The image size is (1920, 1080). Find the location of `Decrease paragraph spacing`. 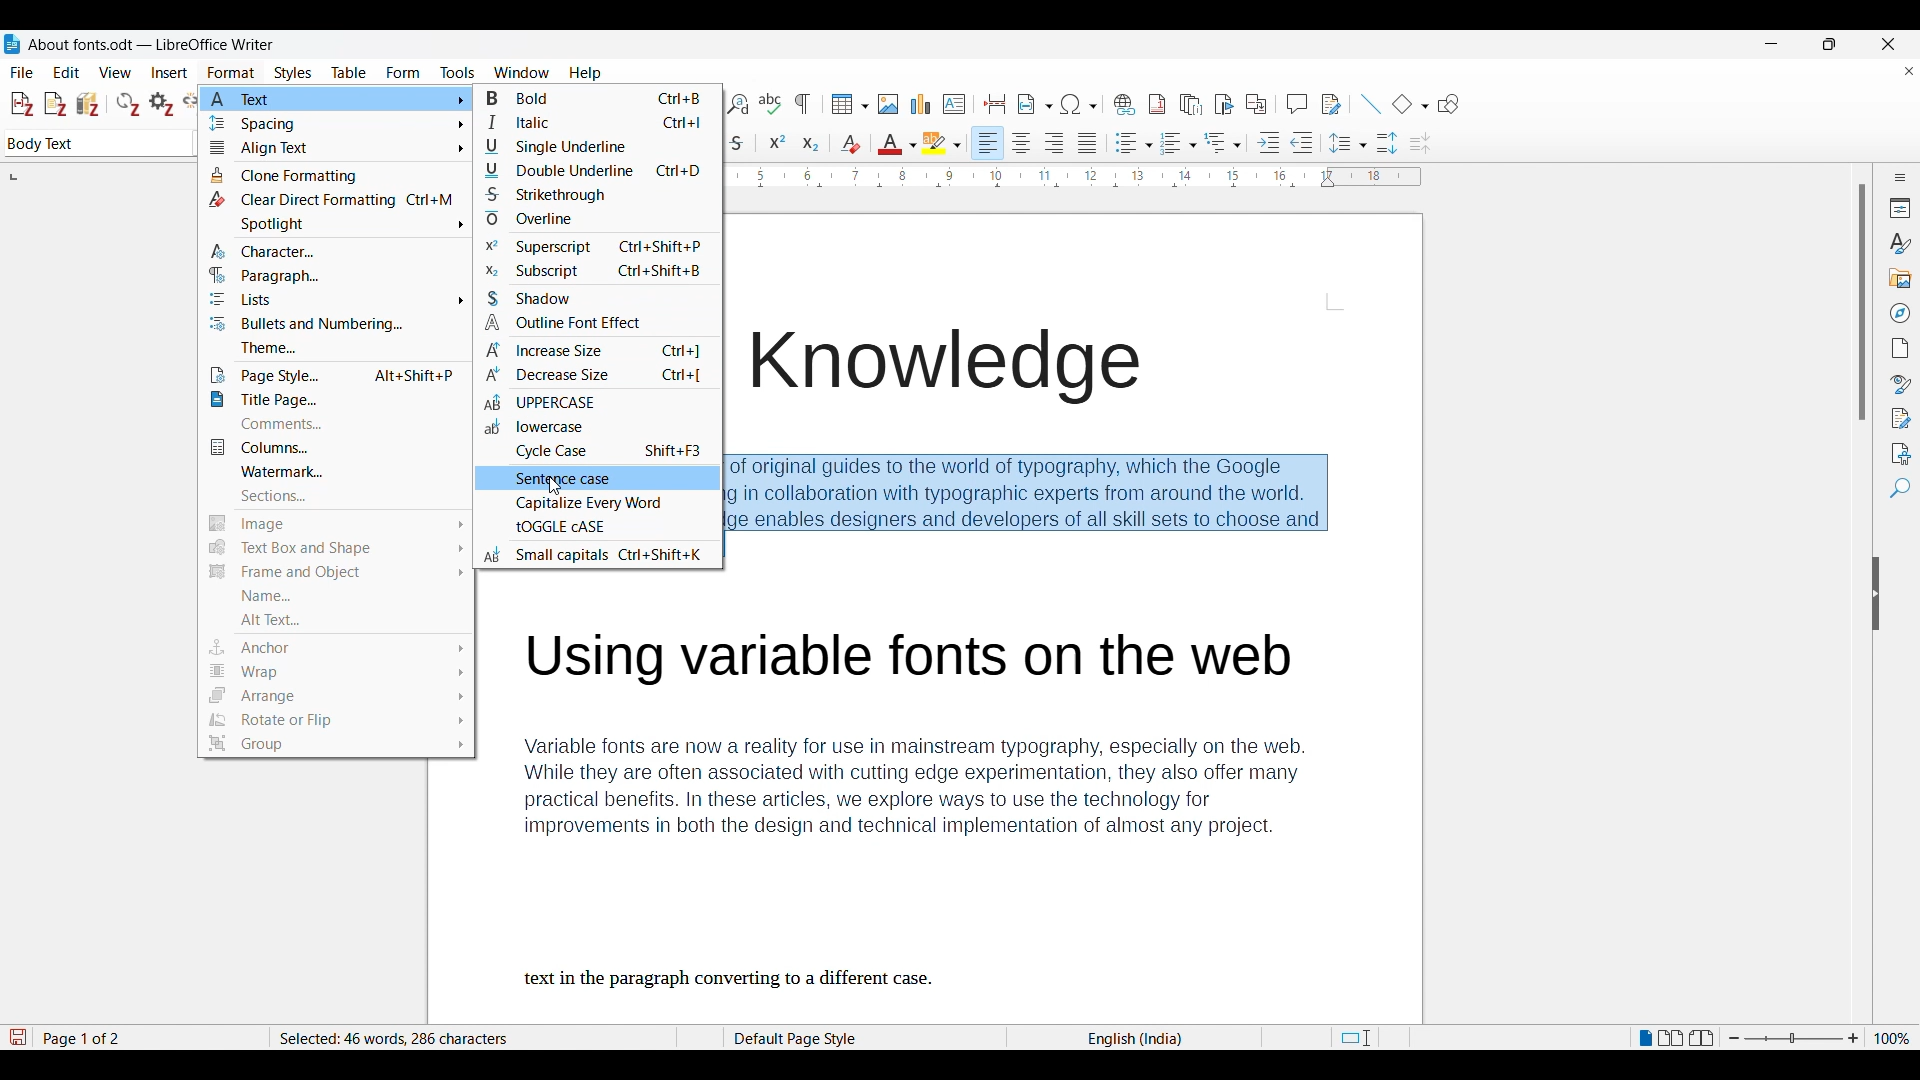

Decrease paragraph spacing is located at coordinates (1421, 144).